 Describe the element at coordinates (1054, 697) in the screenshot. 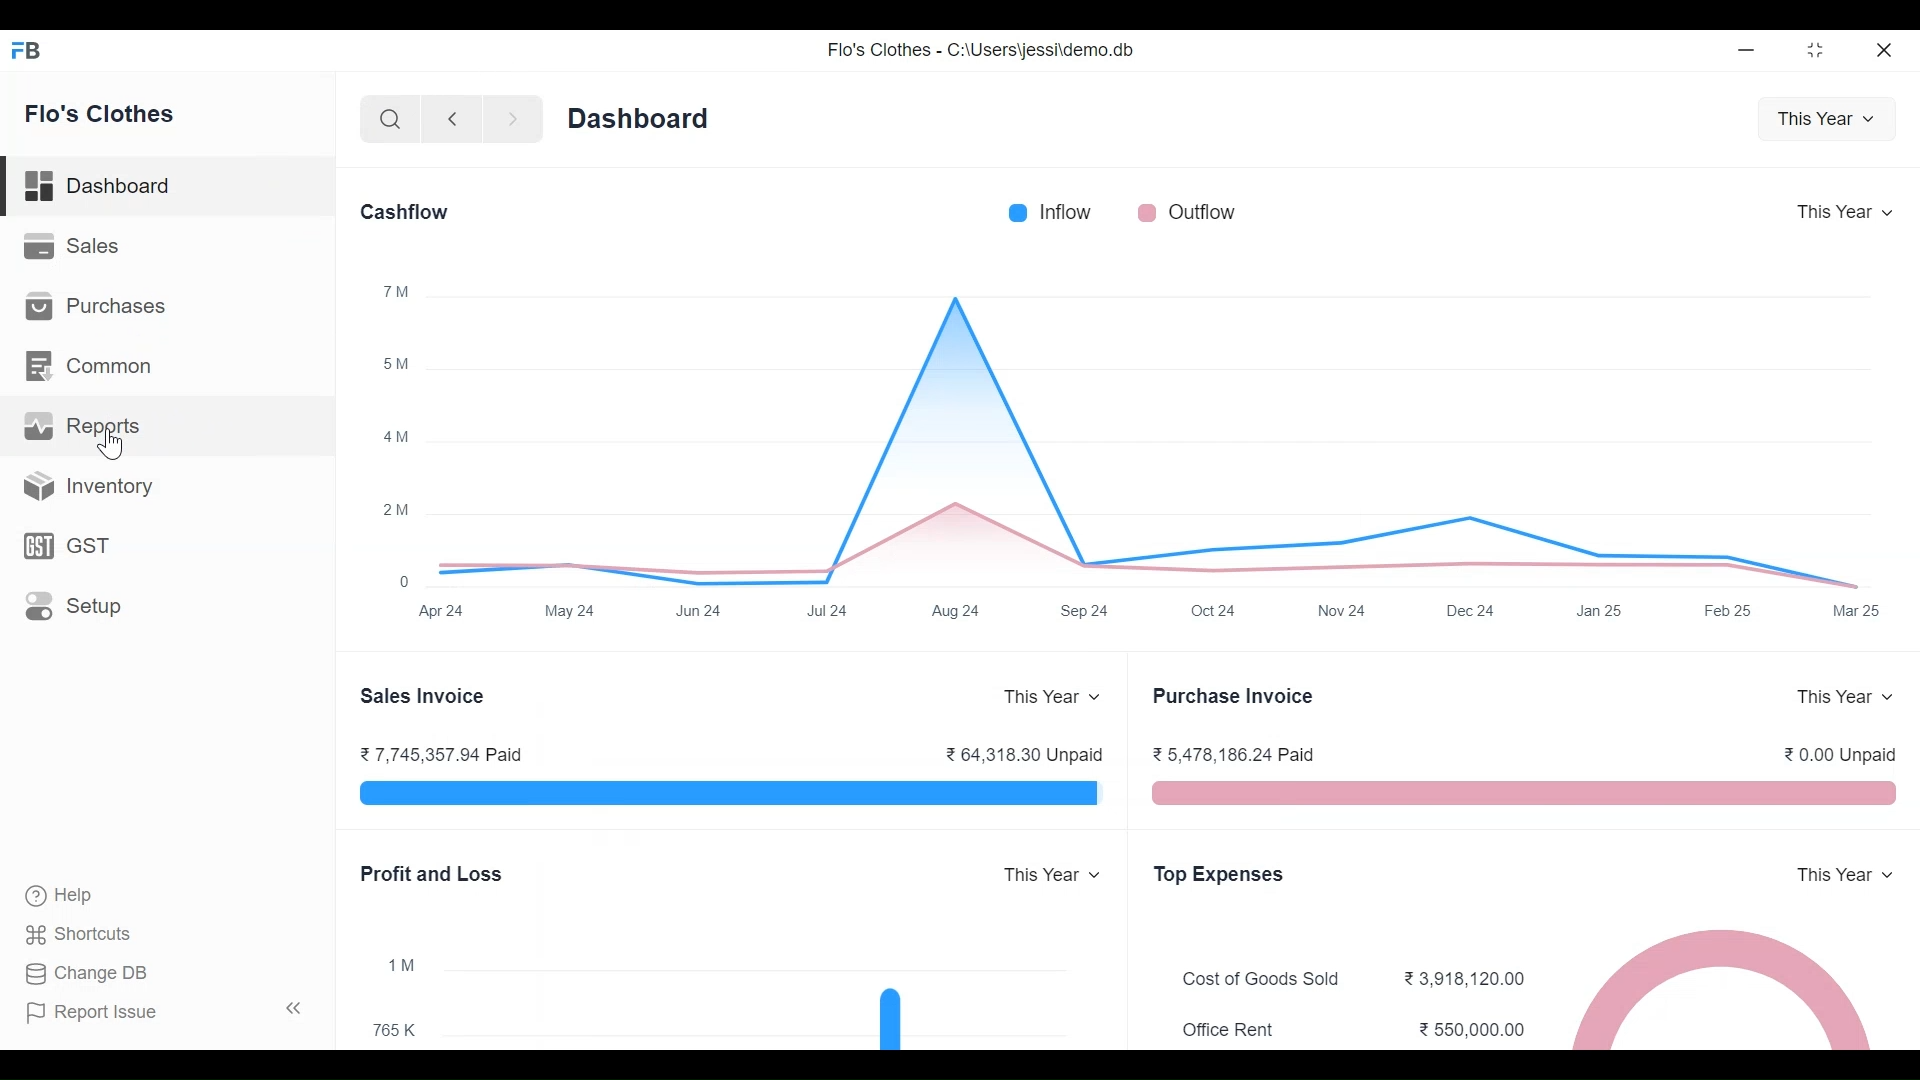

I see `This Year` at that location.